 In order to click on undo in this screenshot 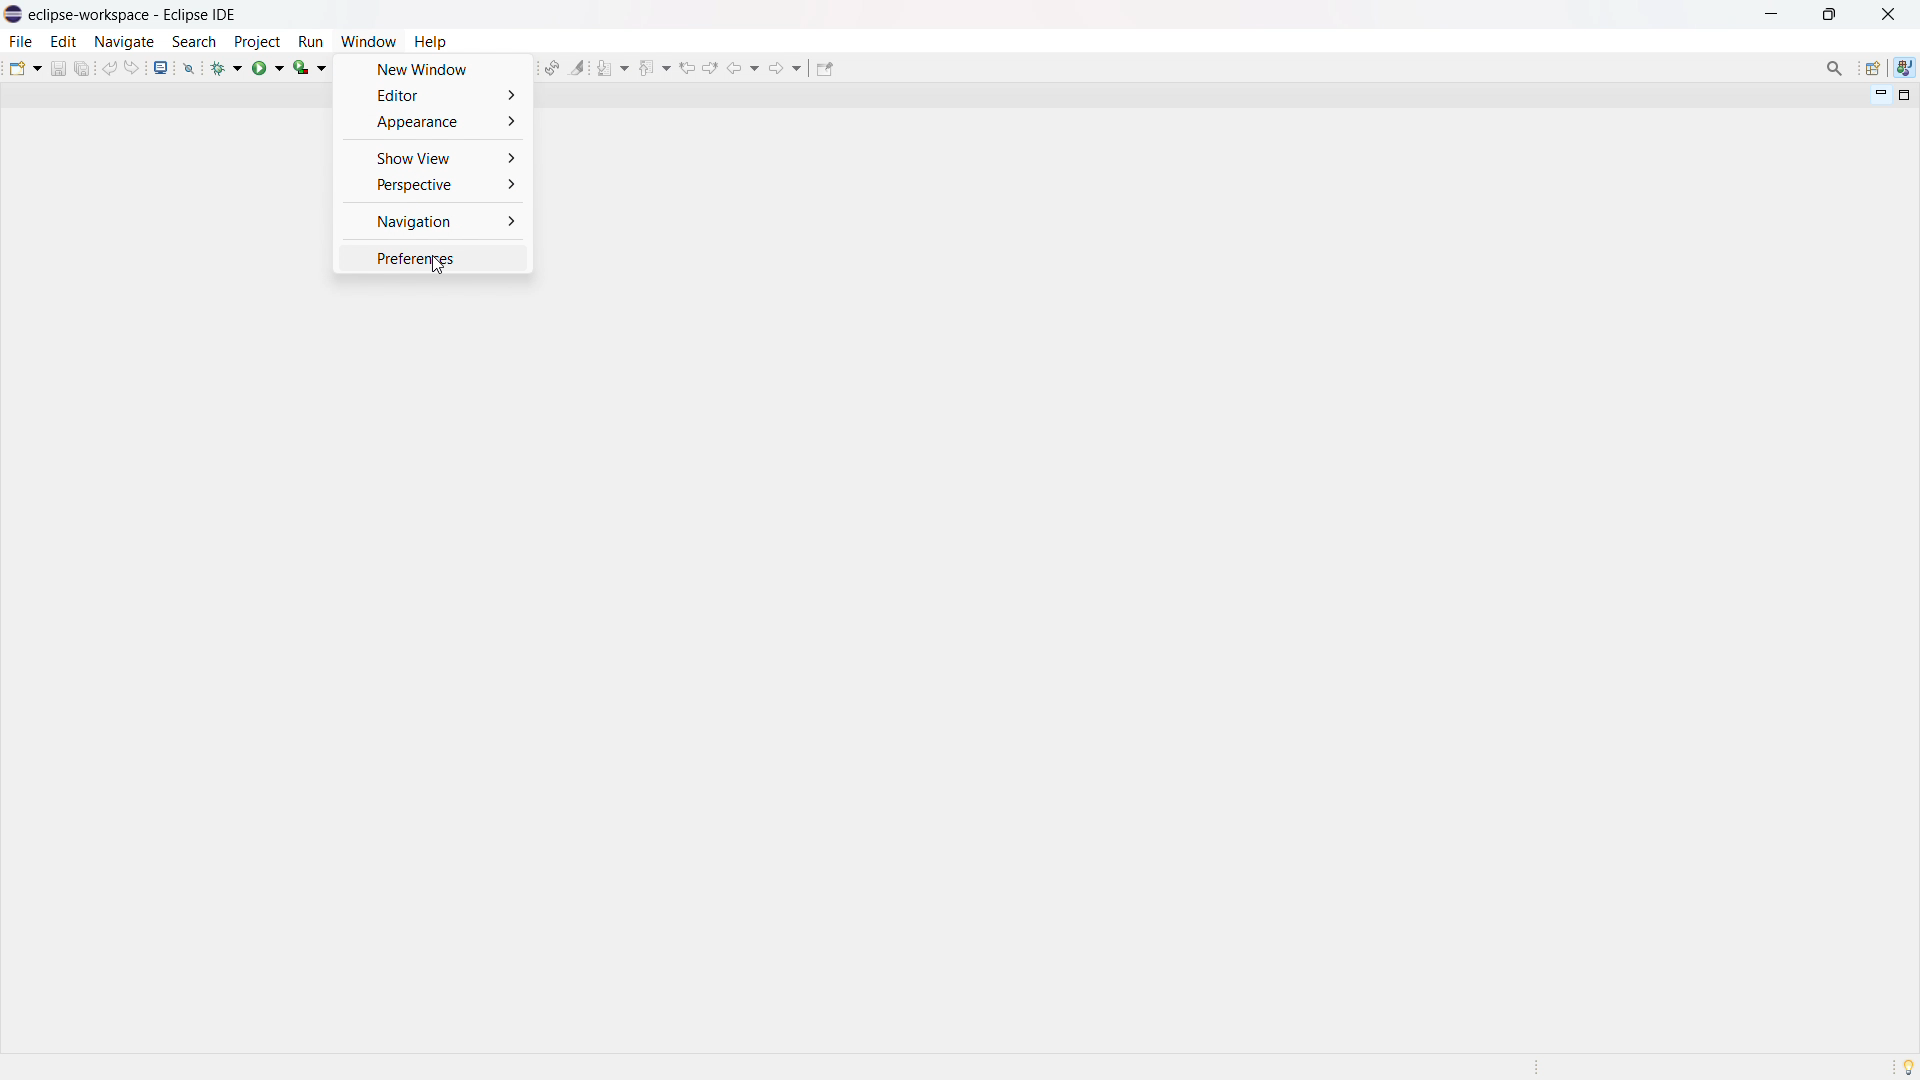, I will do `click(110, 68)`.